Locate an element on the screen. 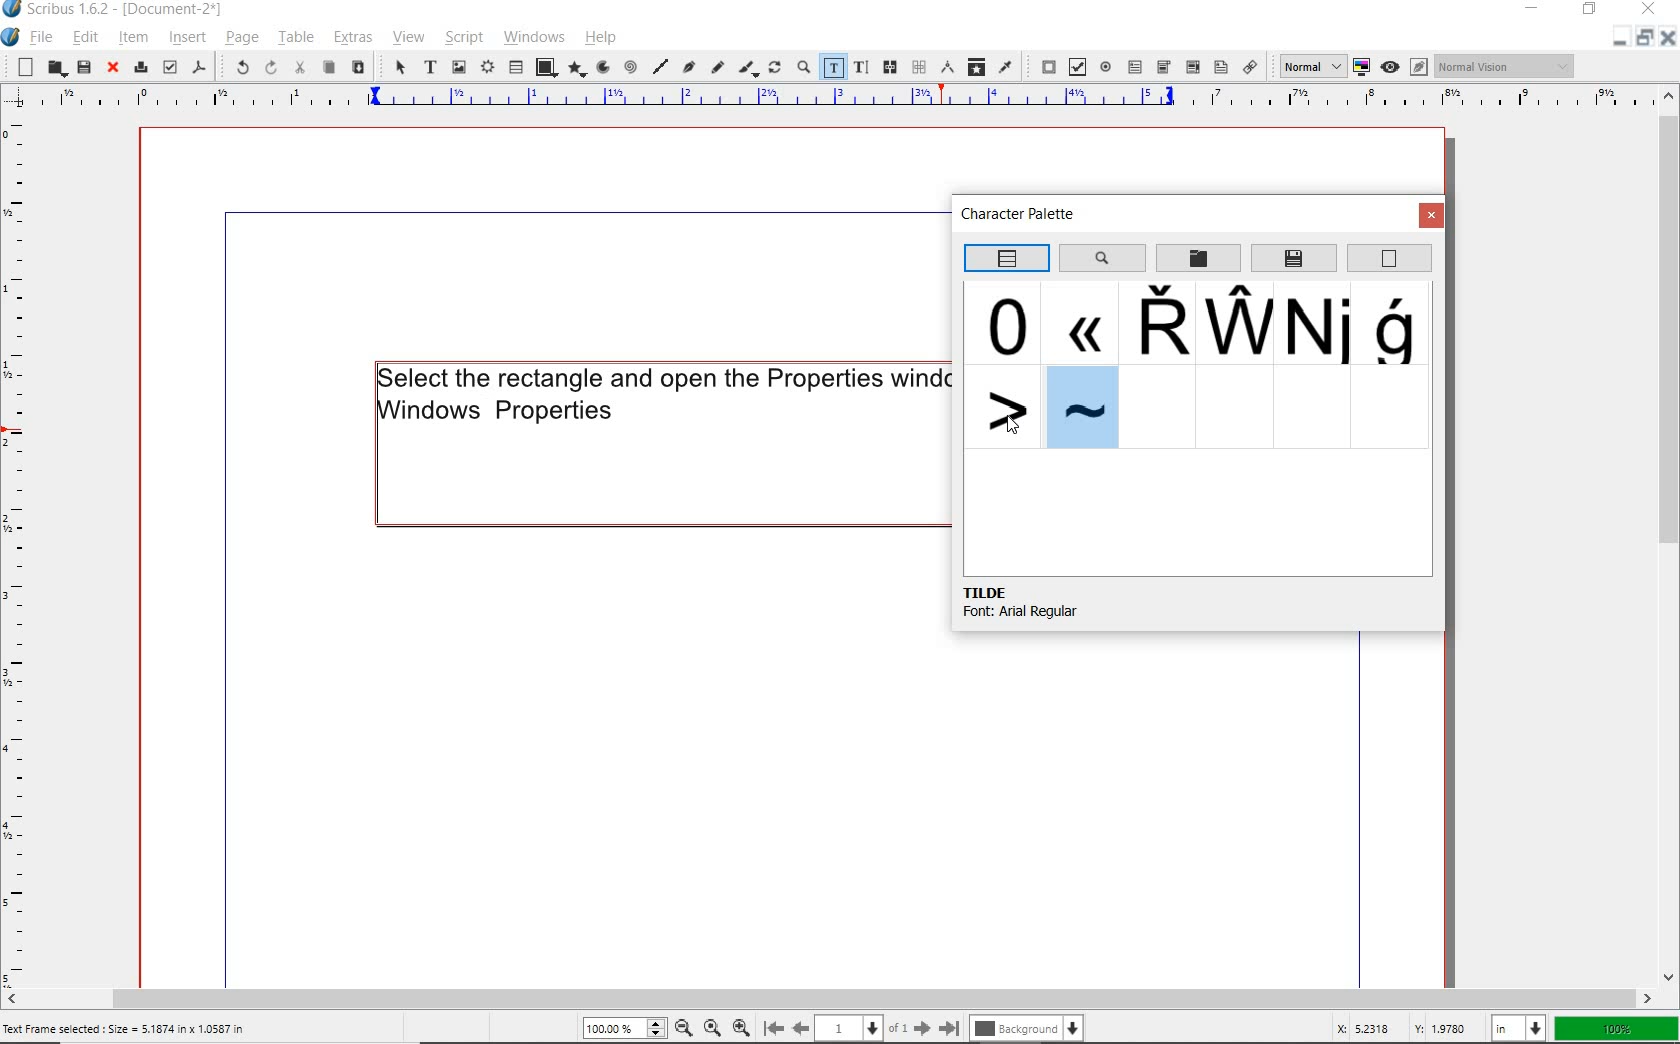  got to previous page is located at coordinates (801, 1028).